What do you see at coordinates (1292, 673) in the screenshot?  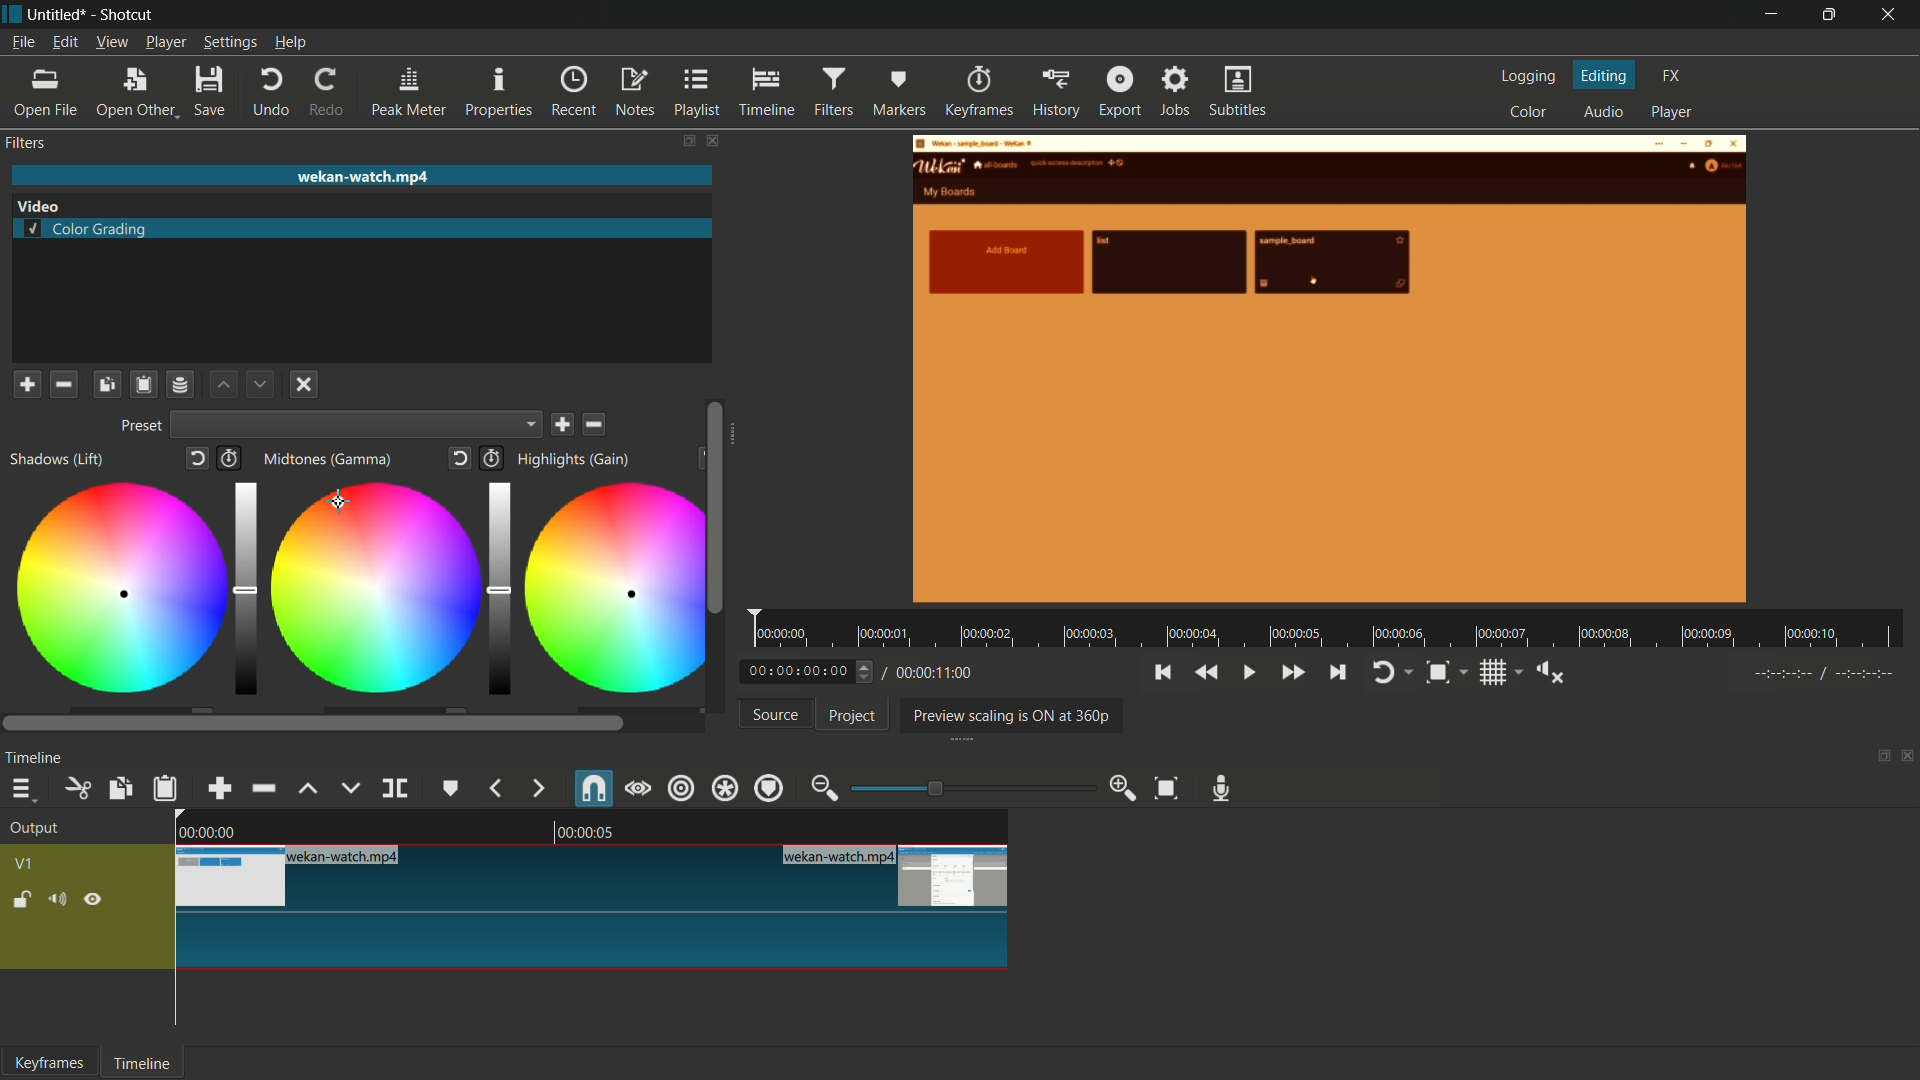 I see `quickly play forward` at bounding box center [1292, 673].